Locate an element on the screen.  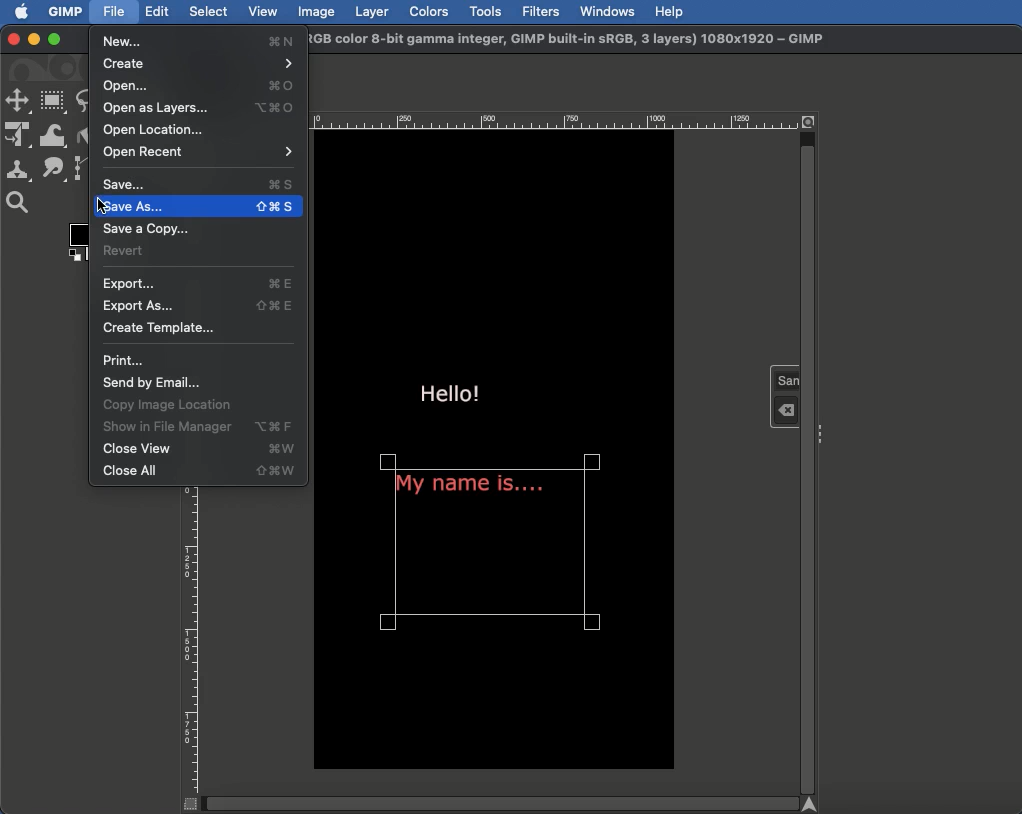
Select is located at coordinates (208, 12).